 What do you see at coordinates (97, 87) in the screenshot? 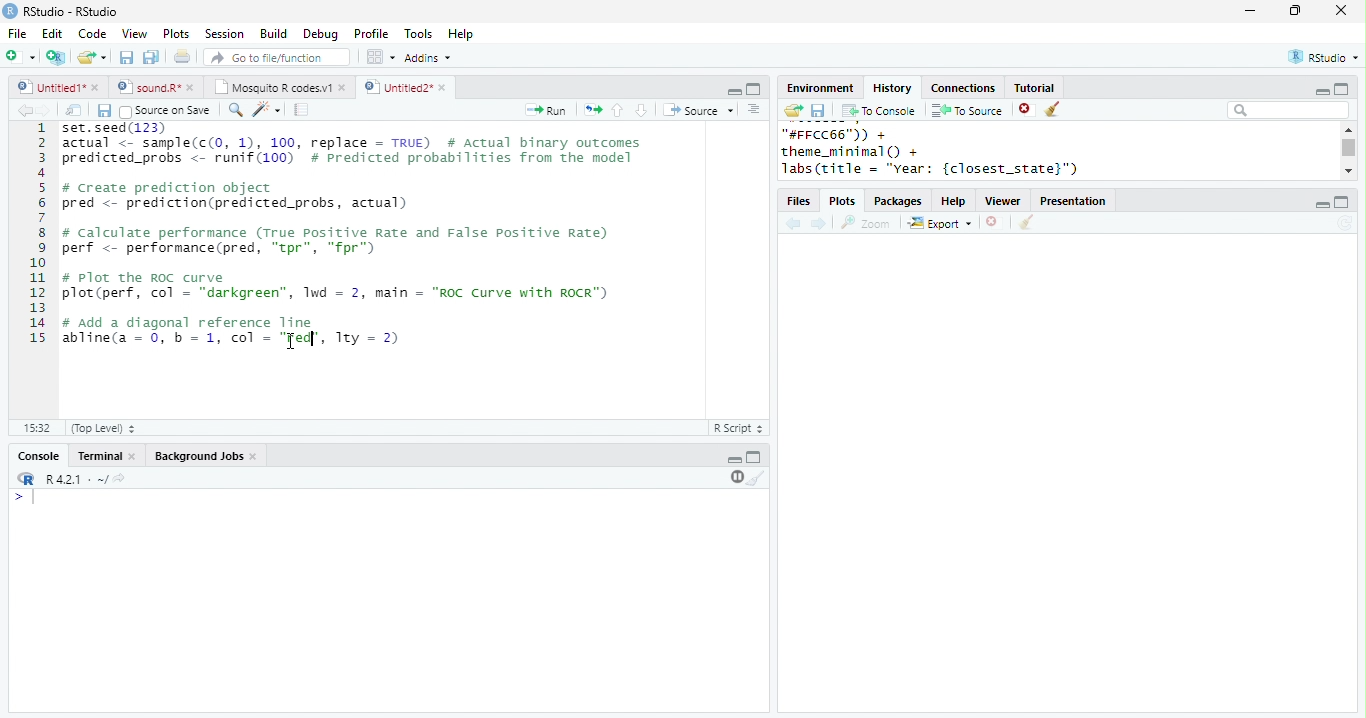
I see `close` at bounding box center [97, 87].